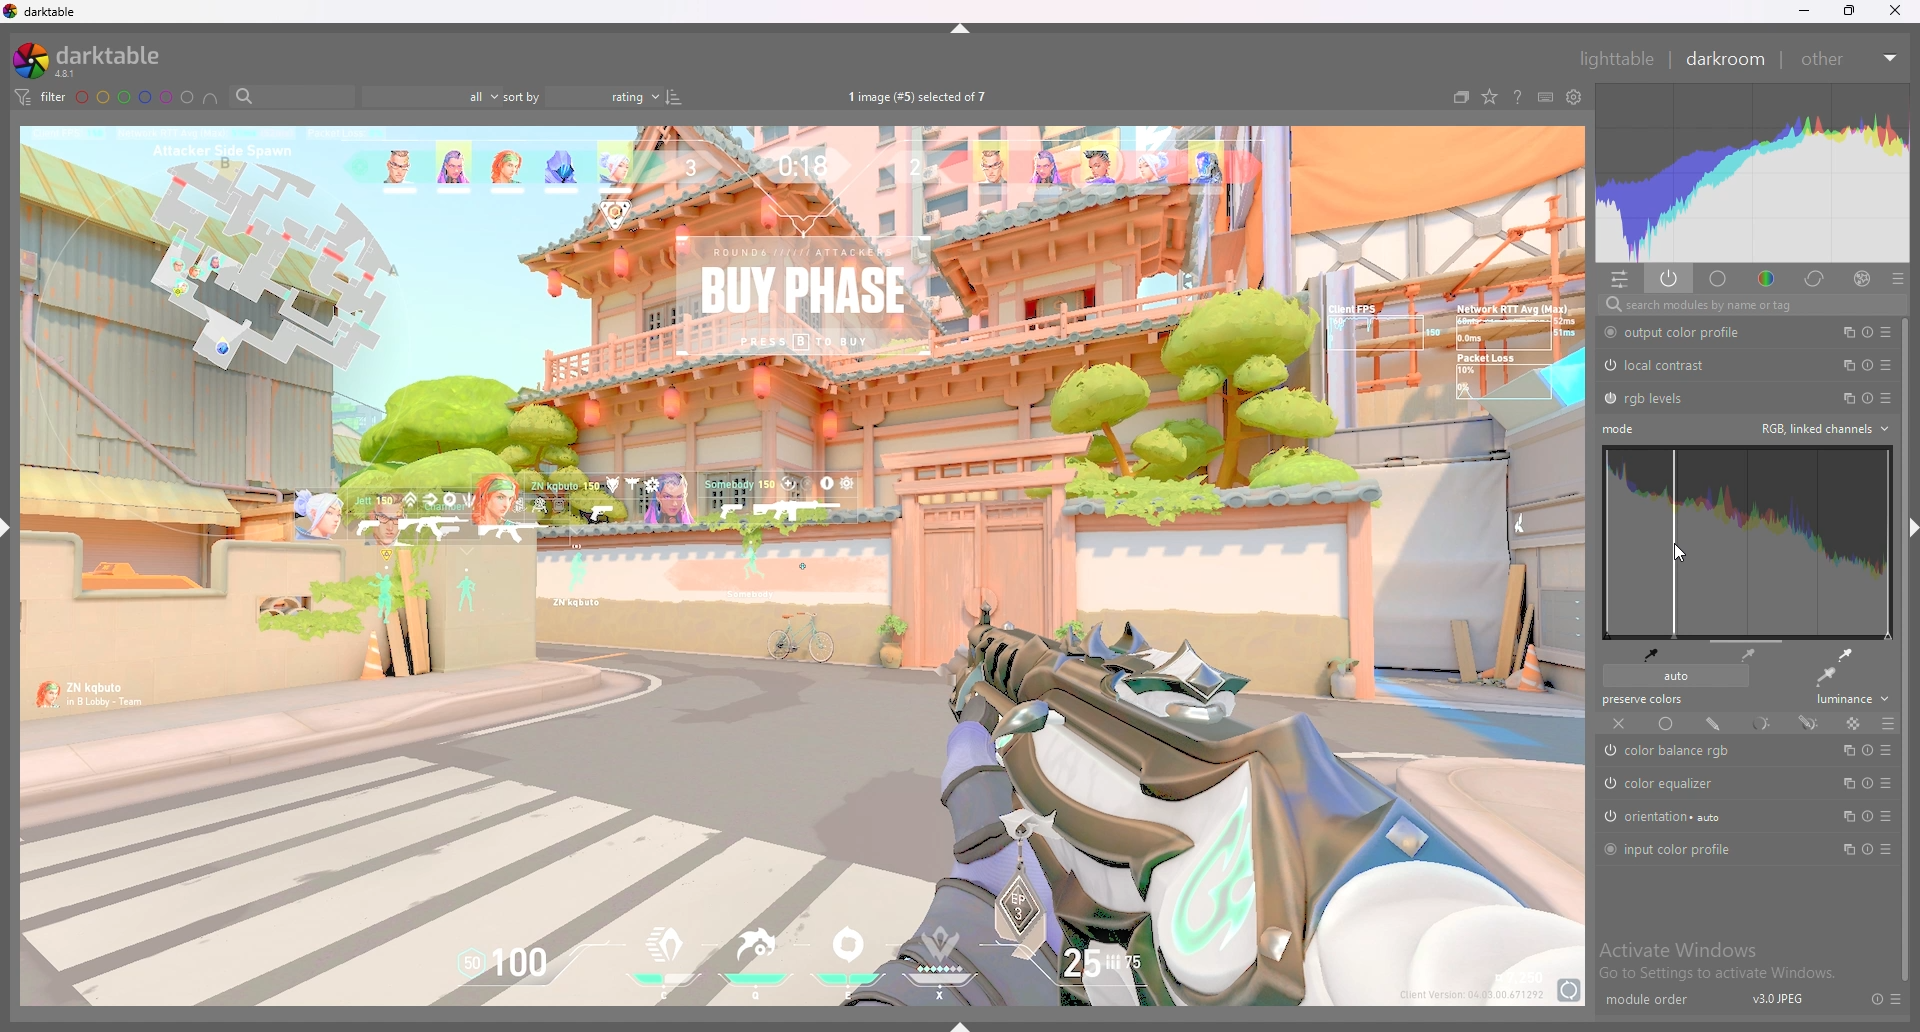  I want to click on module order, so click(1646, 1001).